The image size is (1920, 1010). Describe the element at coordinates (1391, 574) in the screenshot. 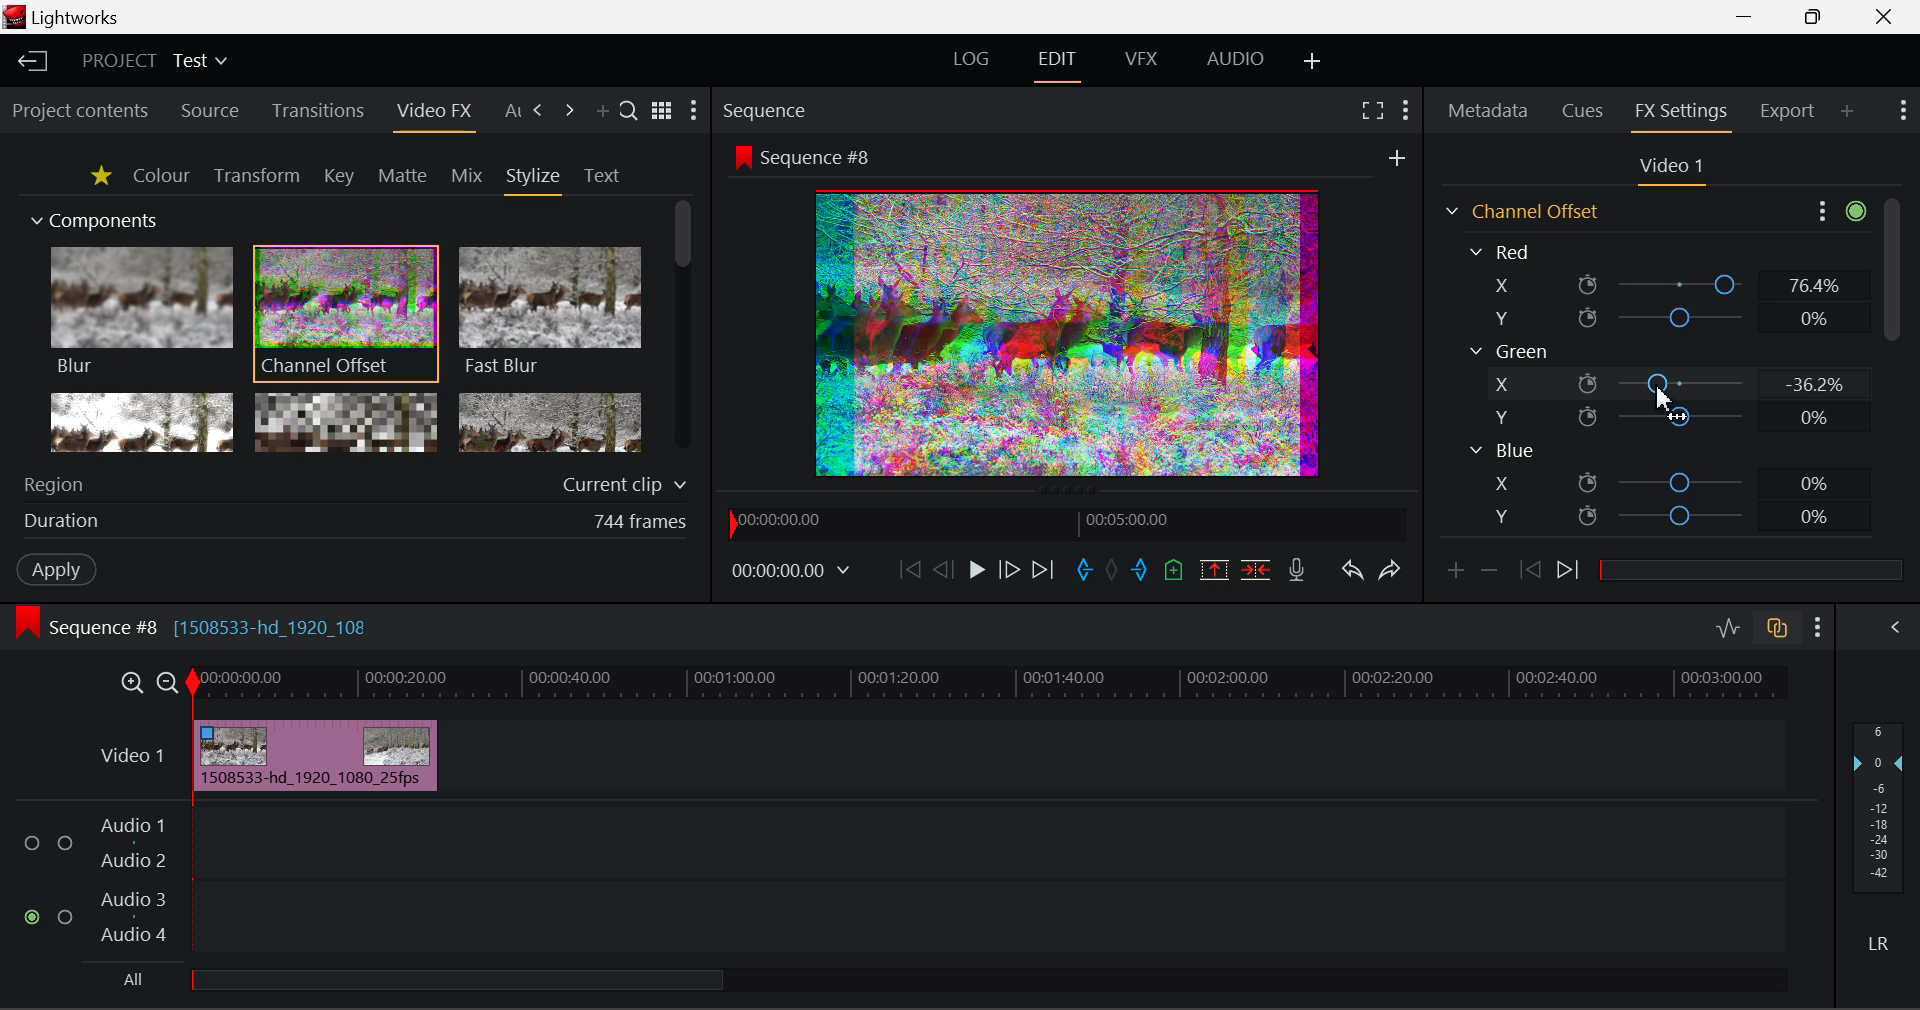

I see `Redo` at that location.